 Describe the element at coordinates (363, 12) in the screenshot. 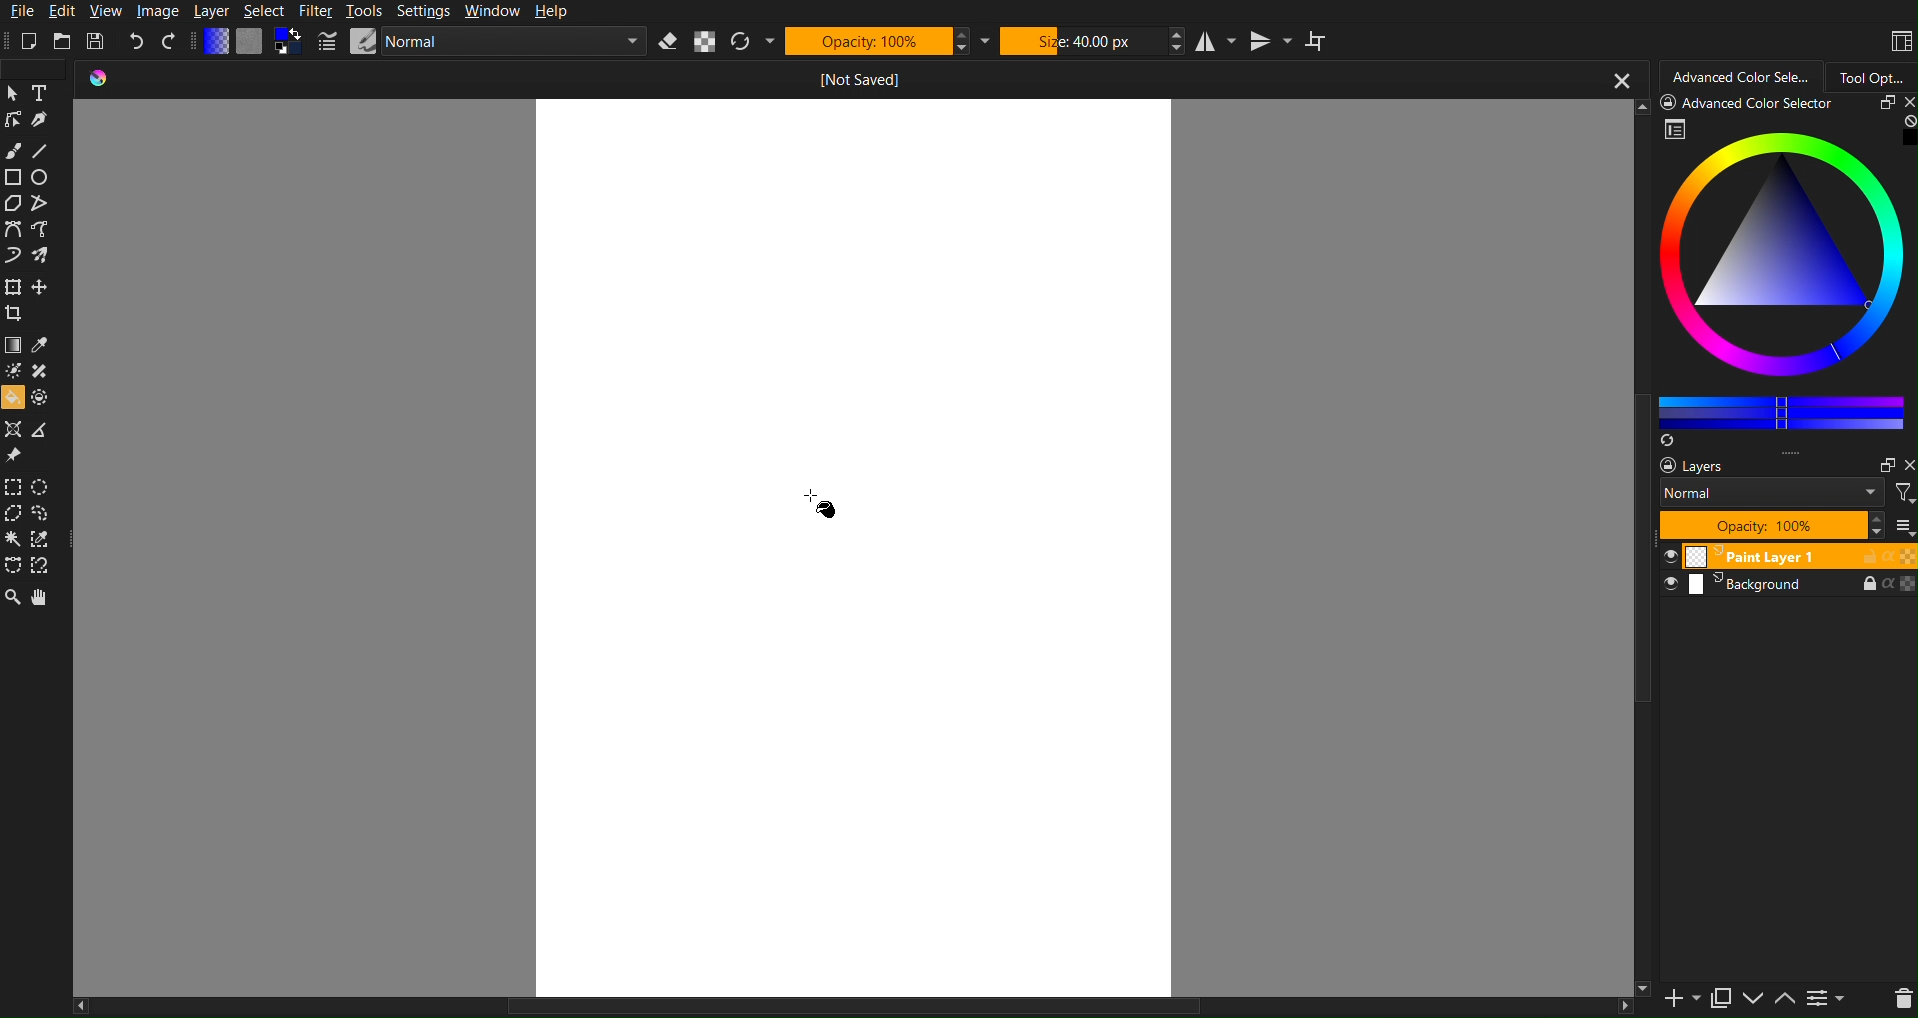

I see `Tools` at that location.